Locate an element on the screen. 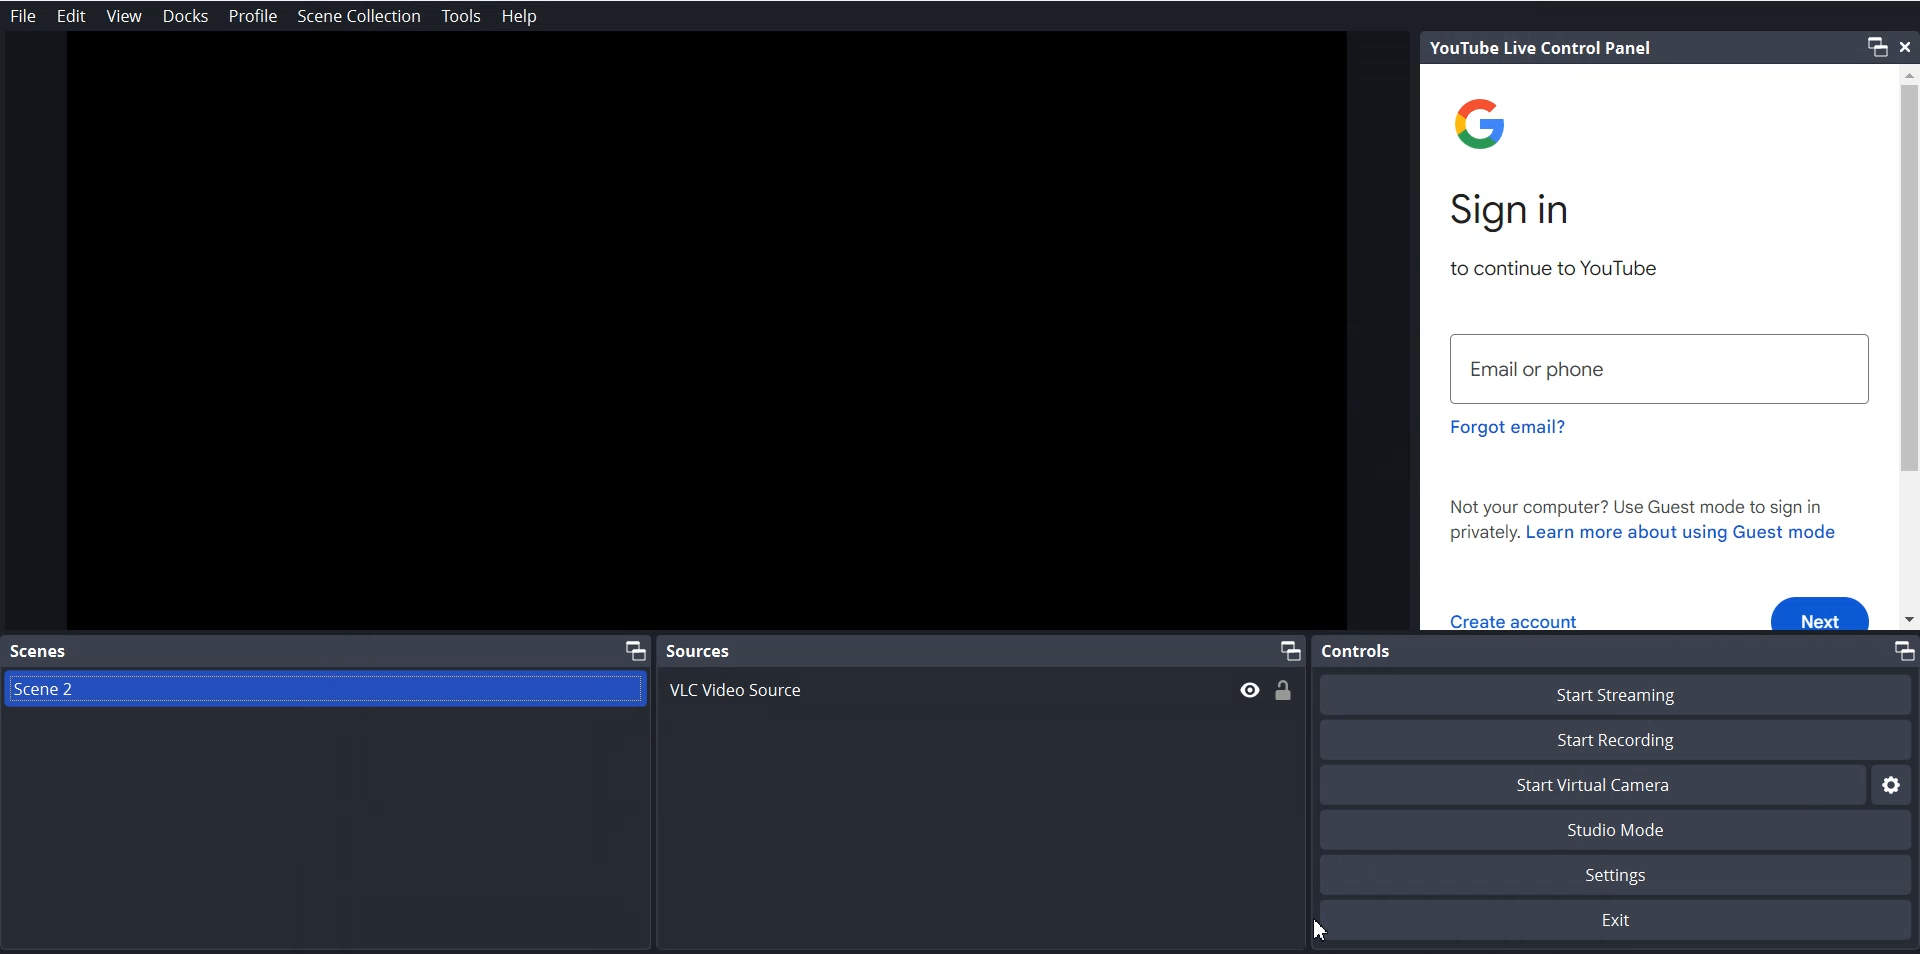 The image size is (1920, 954).  Vertical scroll bar is located at coordinates (1908, 347).